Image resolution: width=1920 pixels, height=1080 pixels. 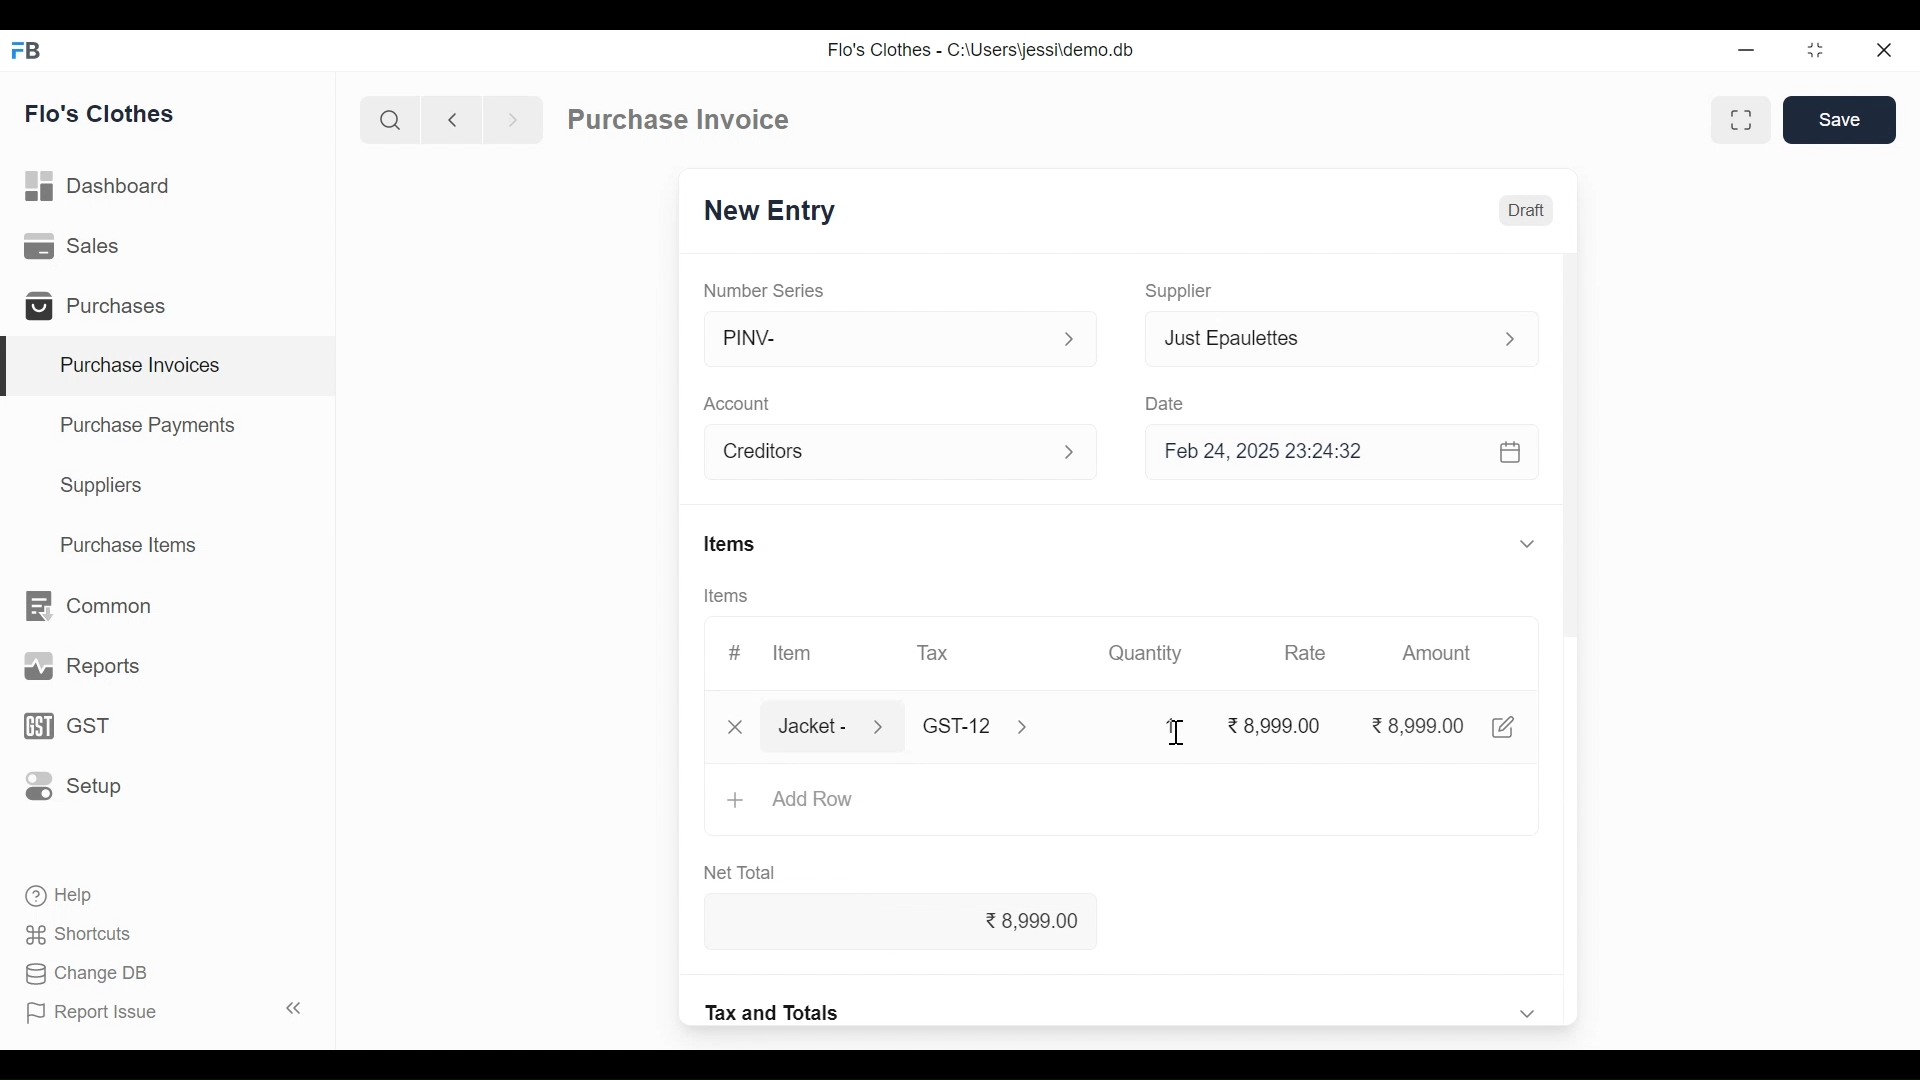 I want to click on Expand, so click(x=1077, y=454).